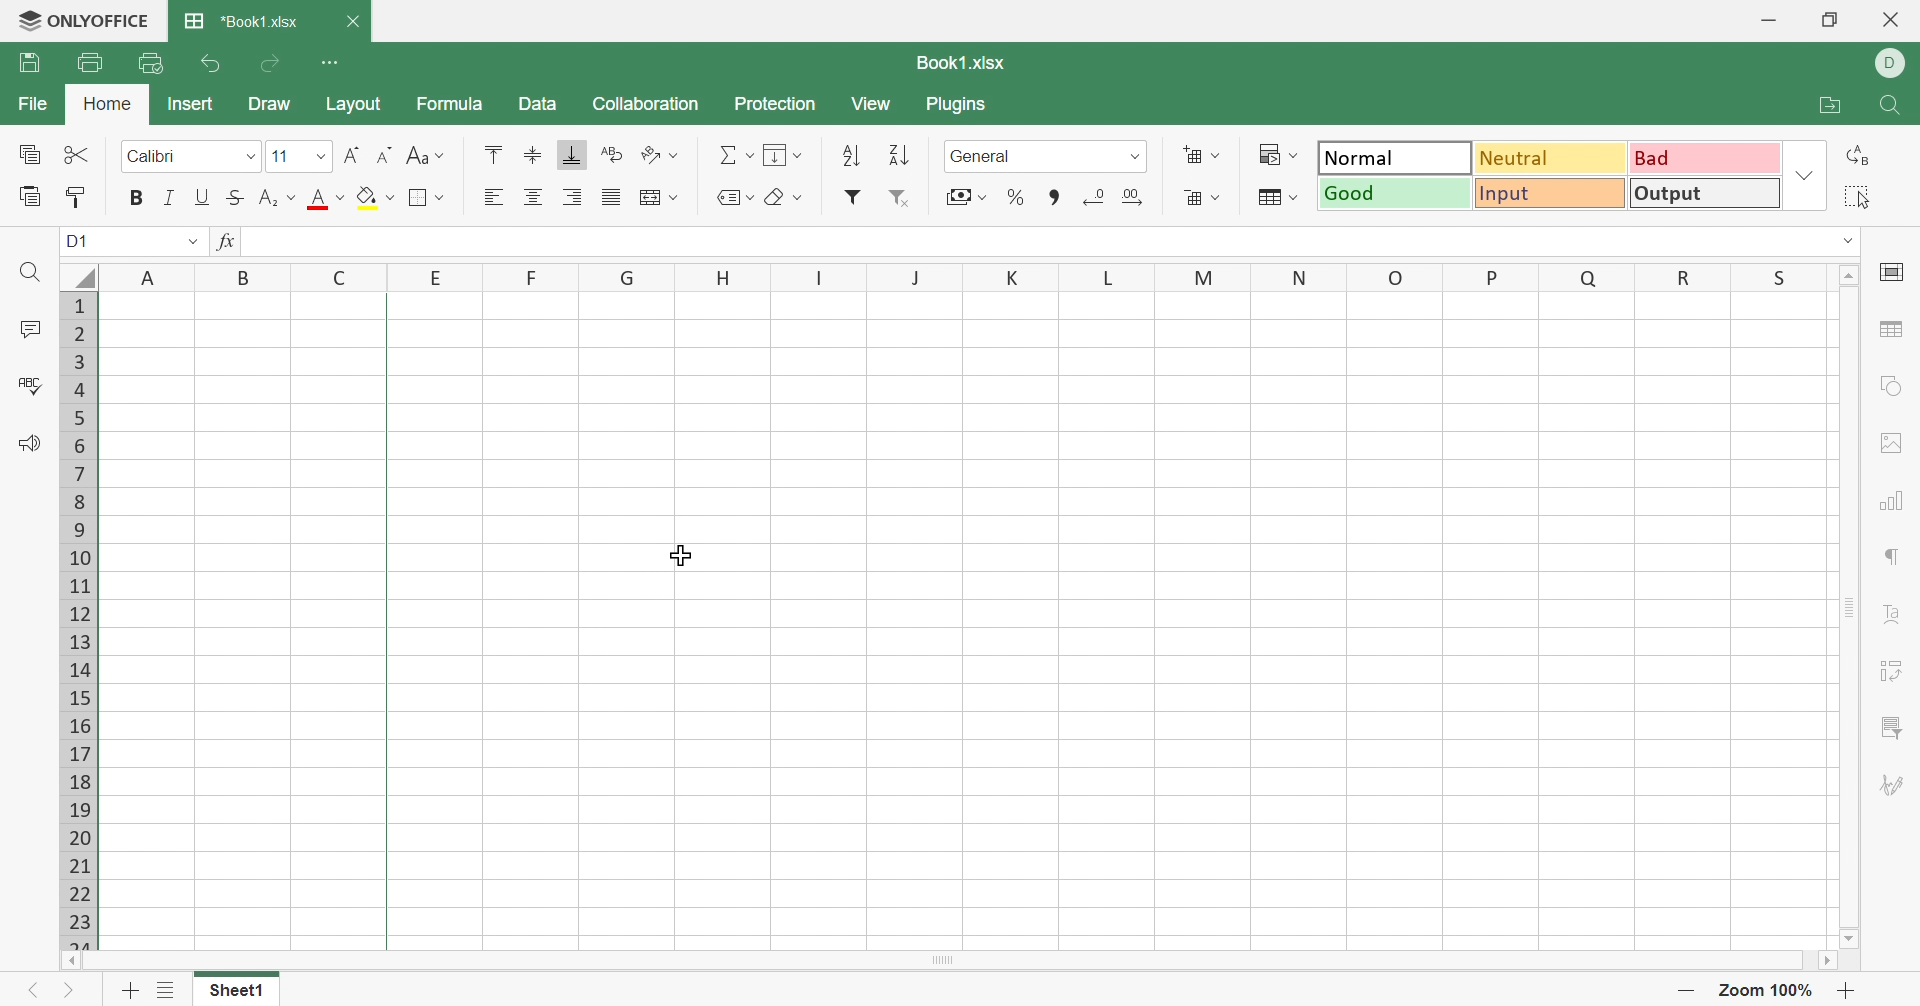 This screenshot has height=1006, width=1920. What do you see at coordinates (273, 62) in the screenshot?
I see `Redo` at bounding box center [273, 62].